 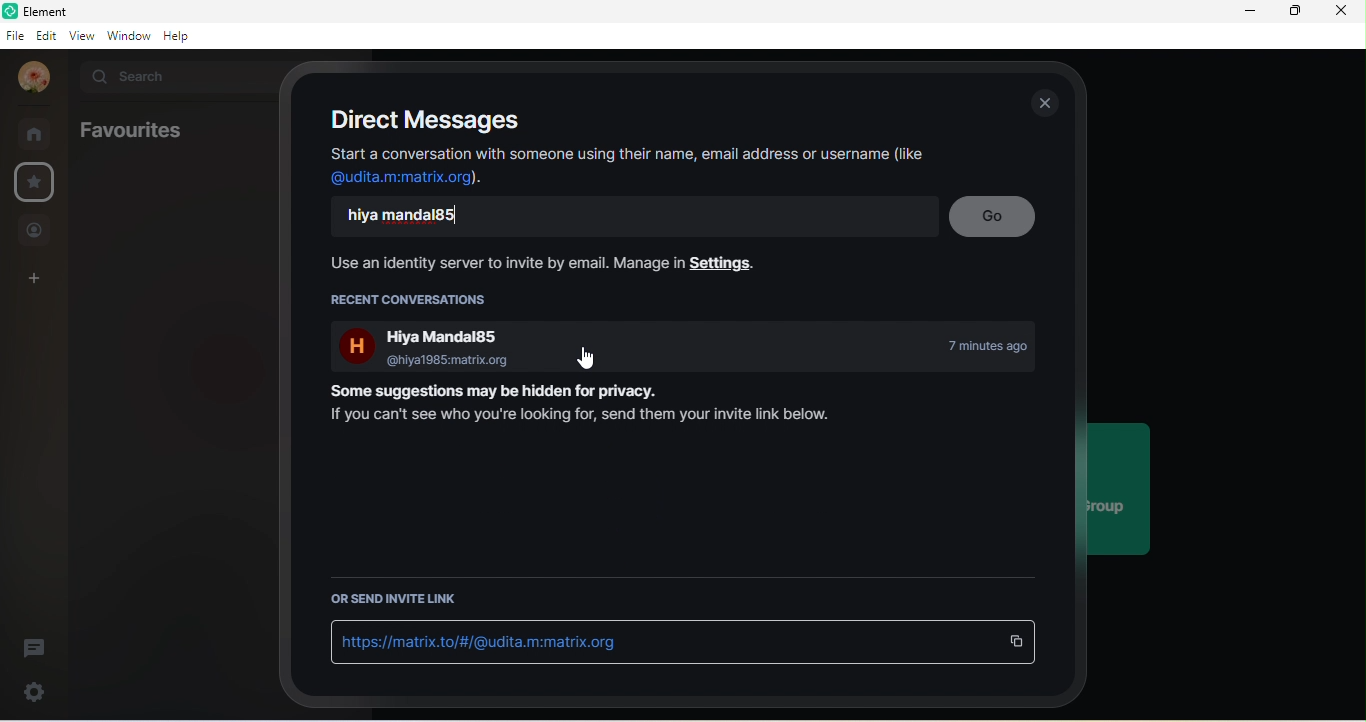 What do you see at coordinates (129, 35) in the screenshot?
I see `window` at bounding box center [129, 35].